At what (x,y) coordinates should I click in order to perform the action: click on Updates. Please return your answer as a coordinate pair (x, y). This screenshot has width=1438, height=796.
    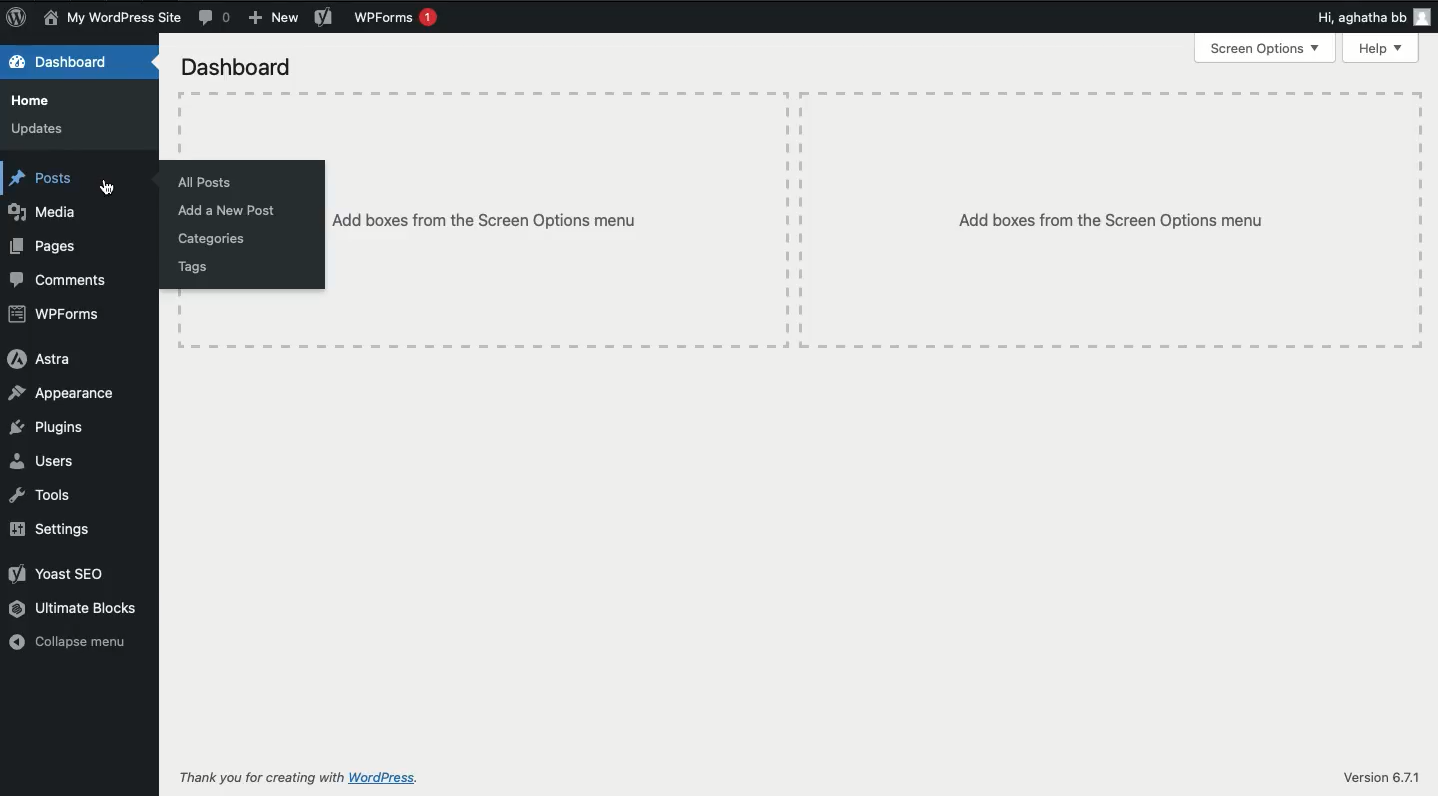
    Looking at the image, I should click on (39, 129).